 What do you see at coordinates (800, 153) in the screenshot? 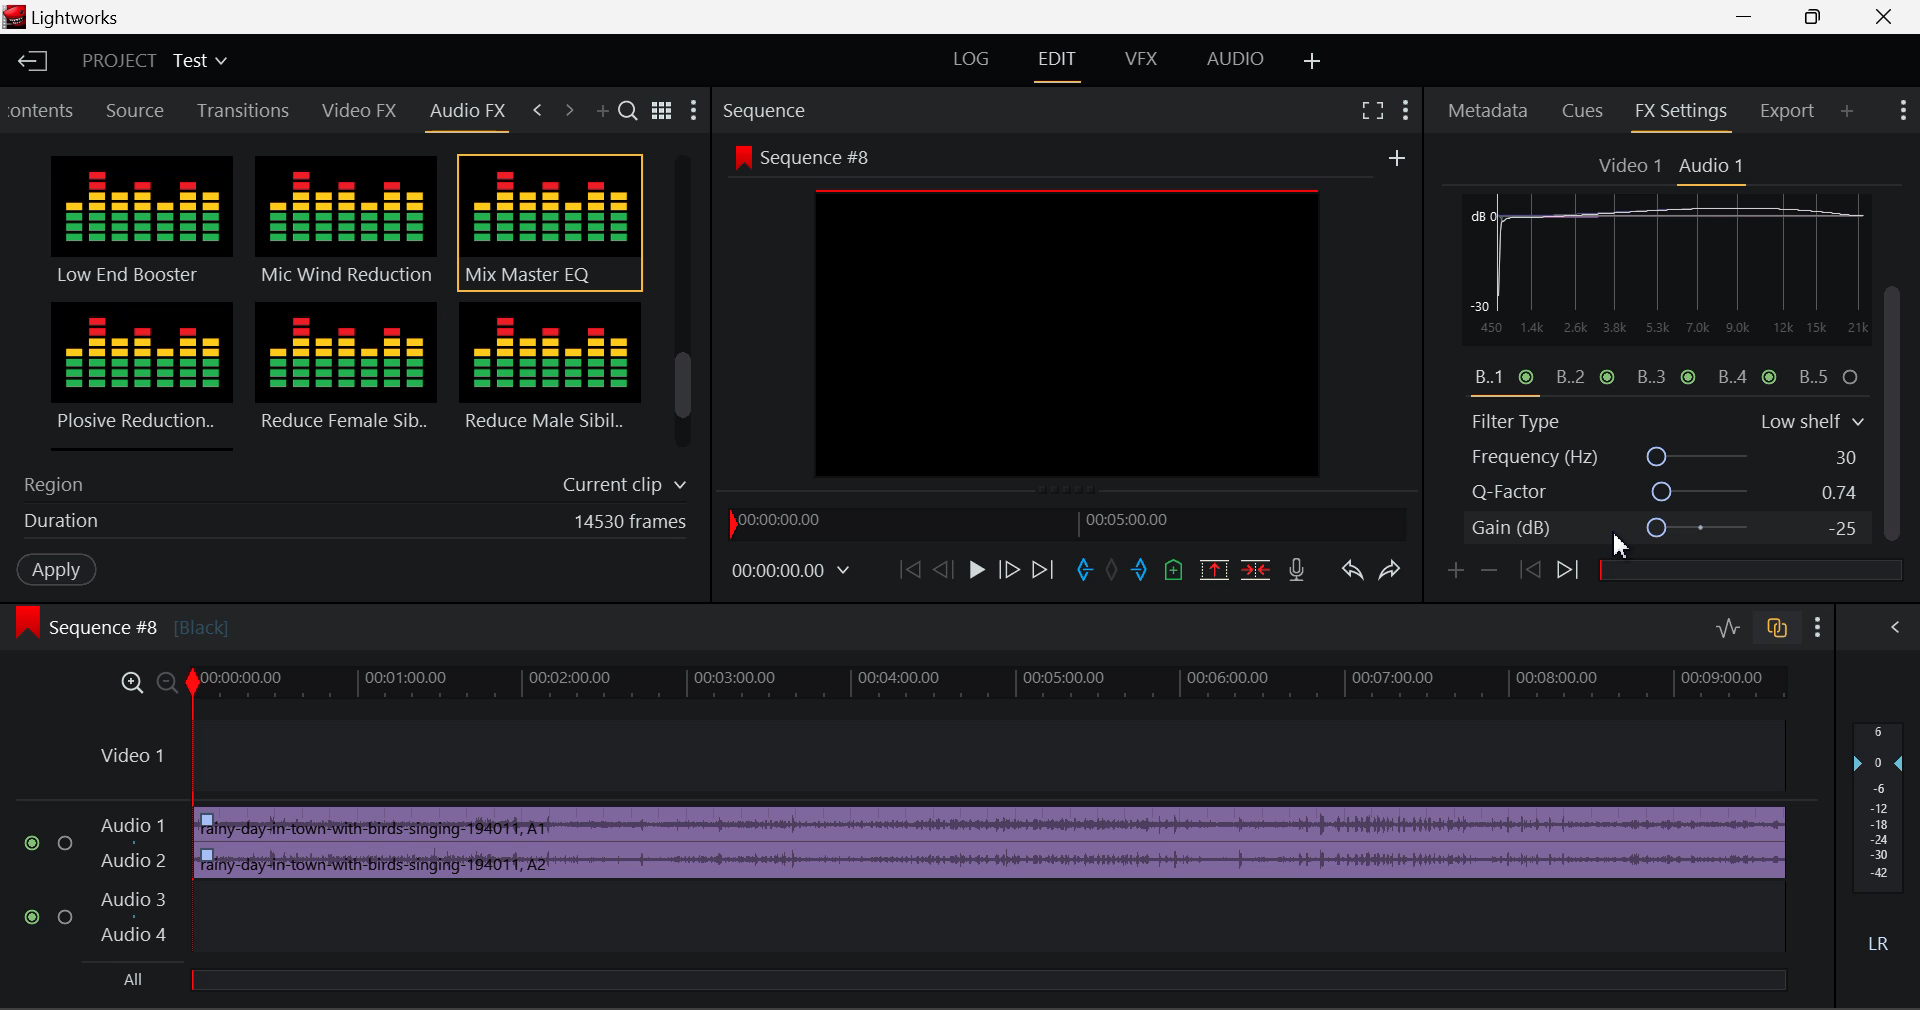
I see `Sequence #8 ` at bounding box center [800, 153].